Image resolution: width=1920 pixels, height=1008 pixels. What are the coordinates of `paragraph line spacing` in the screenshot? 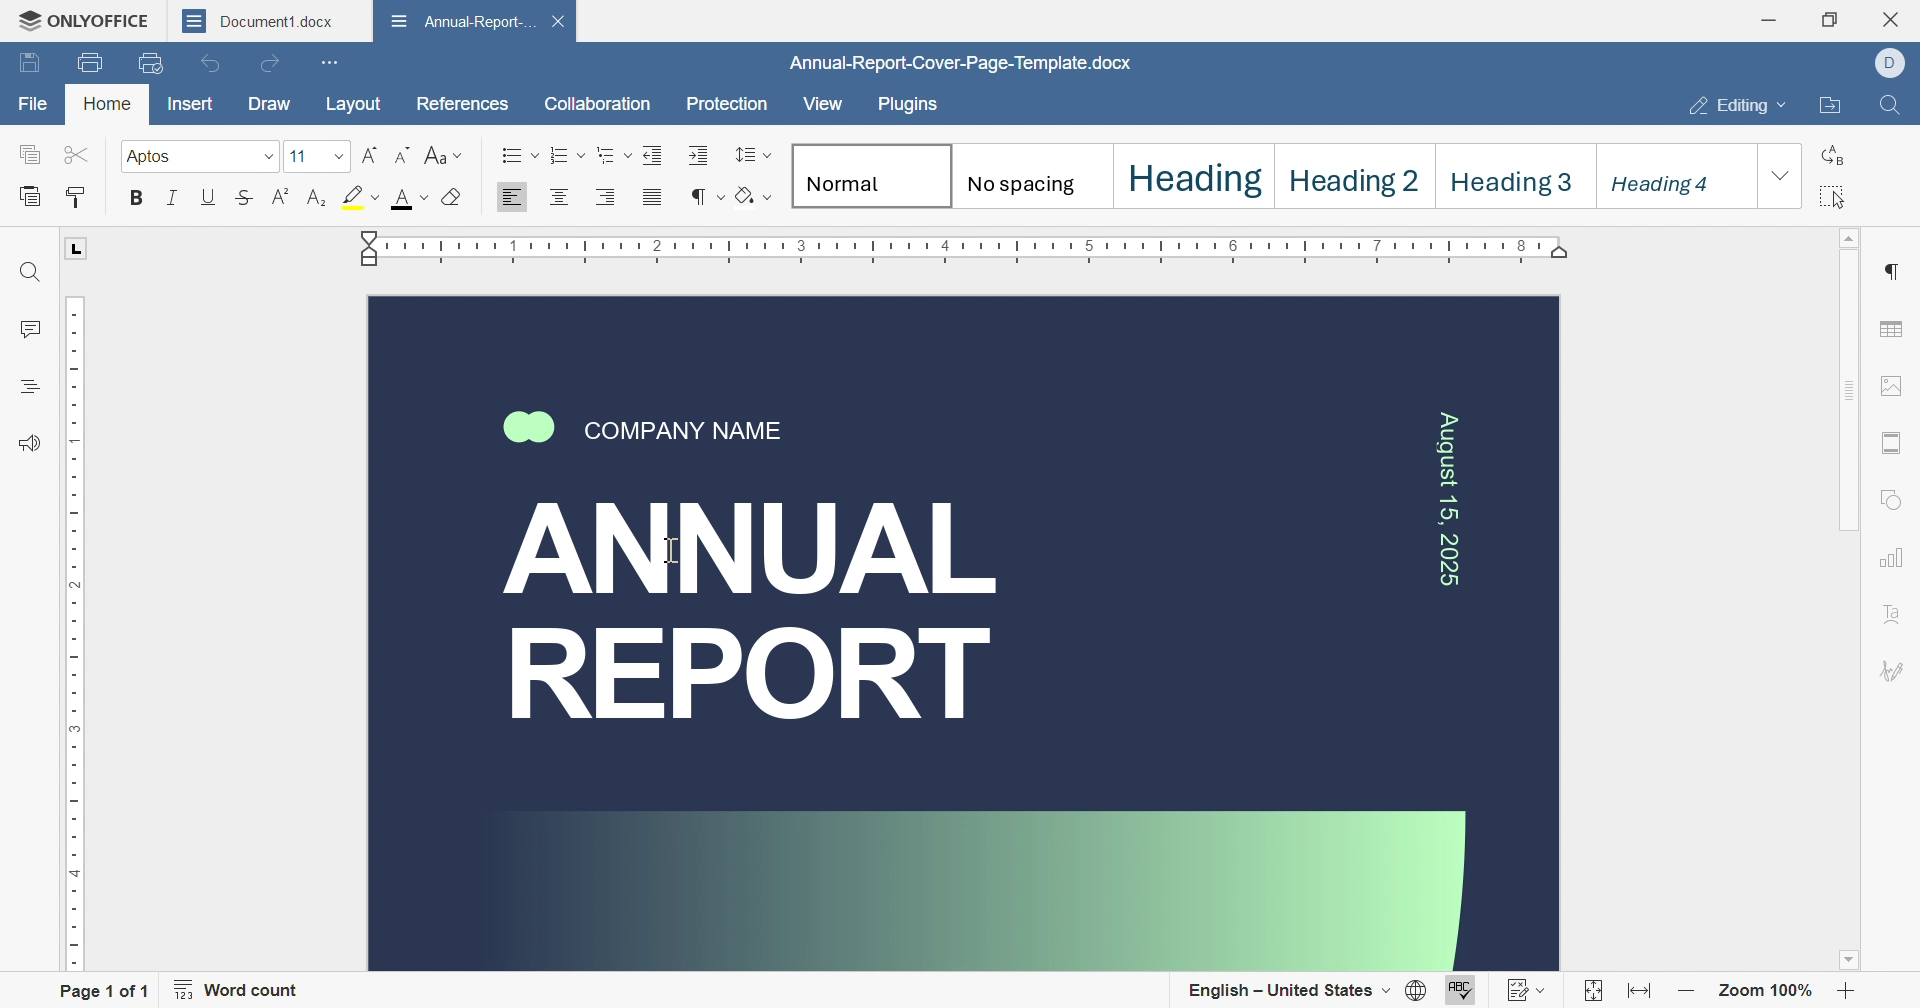 It's located at (750, 156).